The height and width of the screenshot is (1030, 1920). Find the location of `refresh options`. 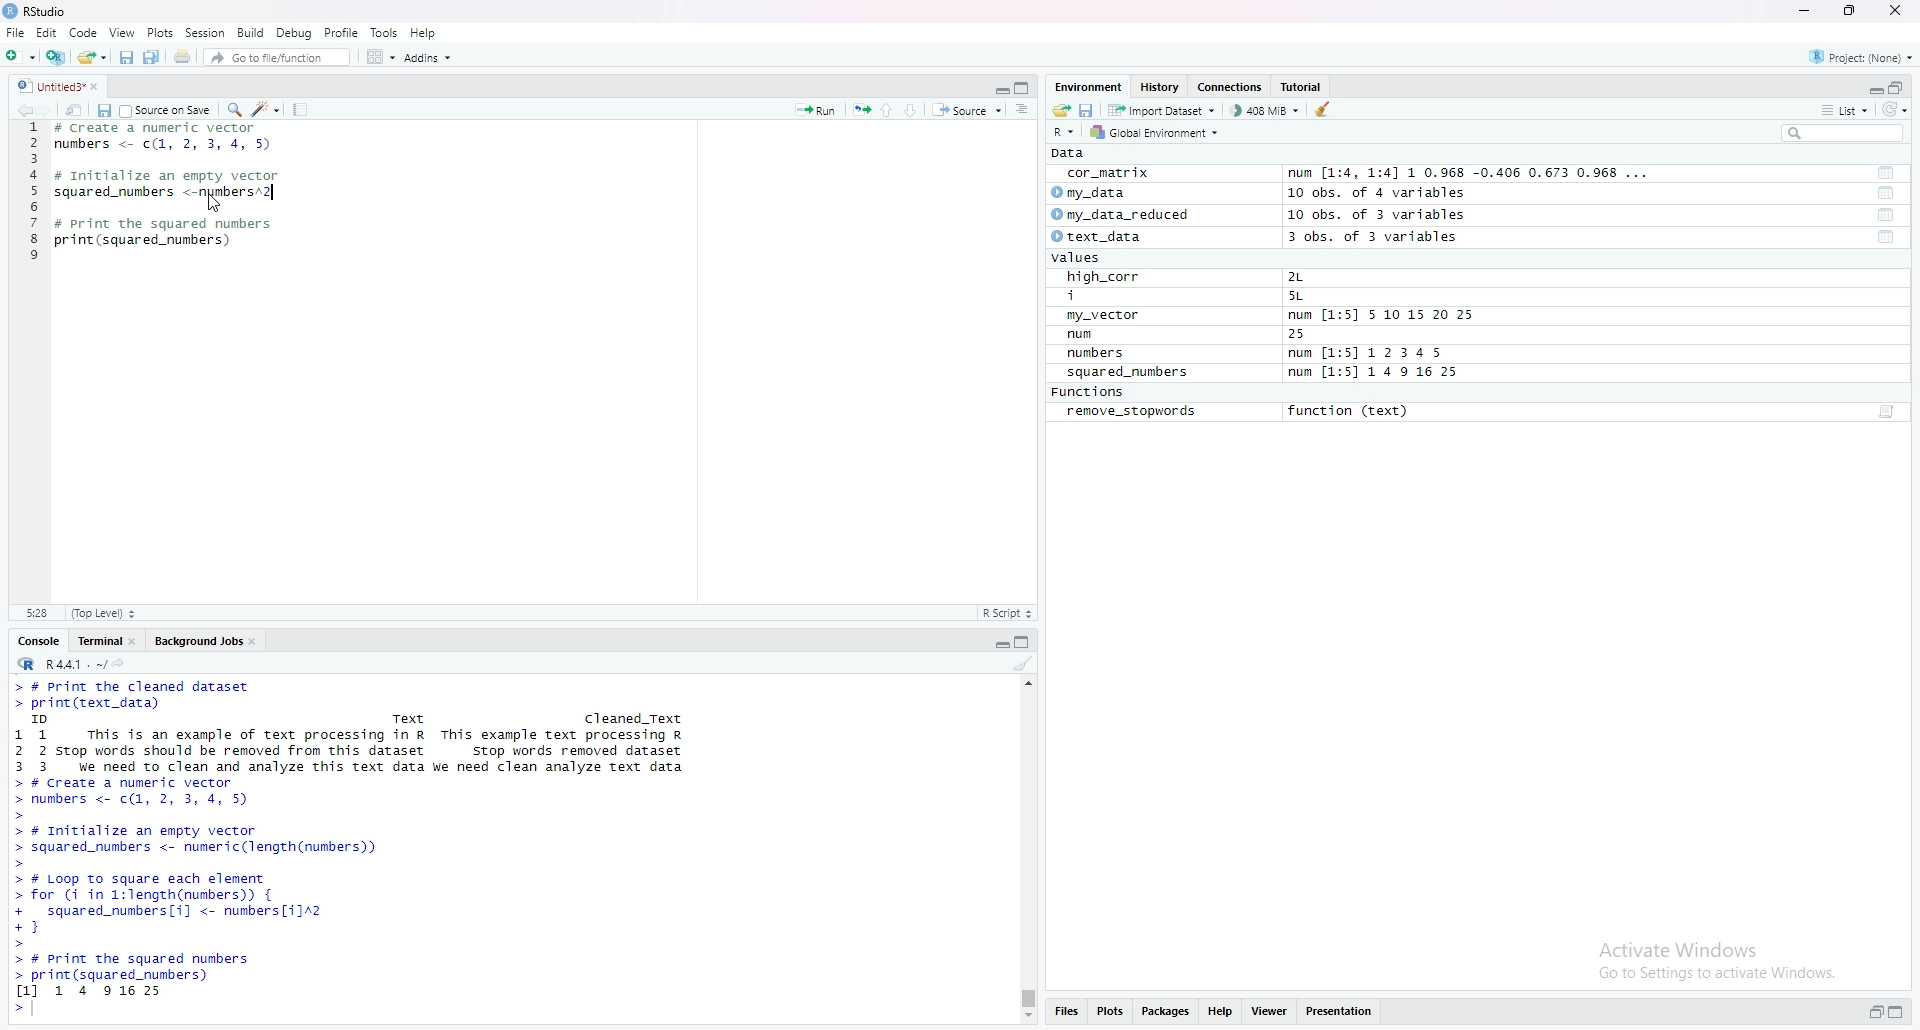

refresh options is located at coordinates (1895, 110).